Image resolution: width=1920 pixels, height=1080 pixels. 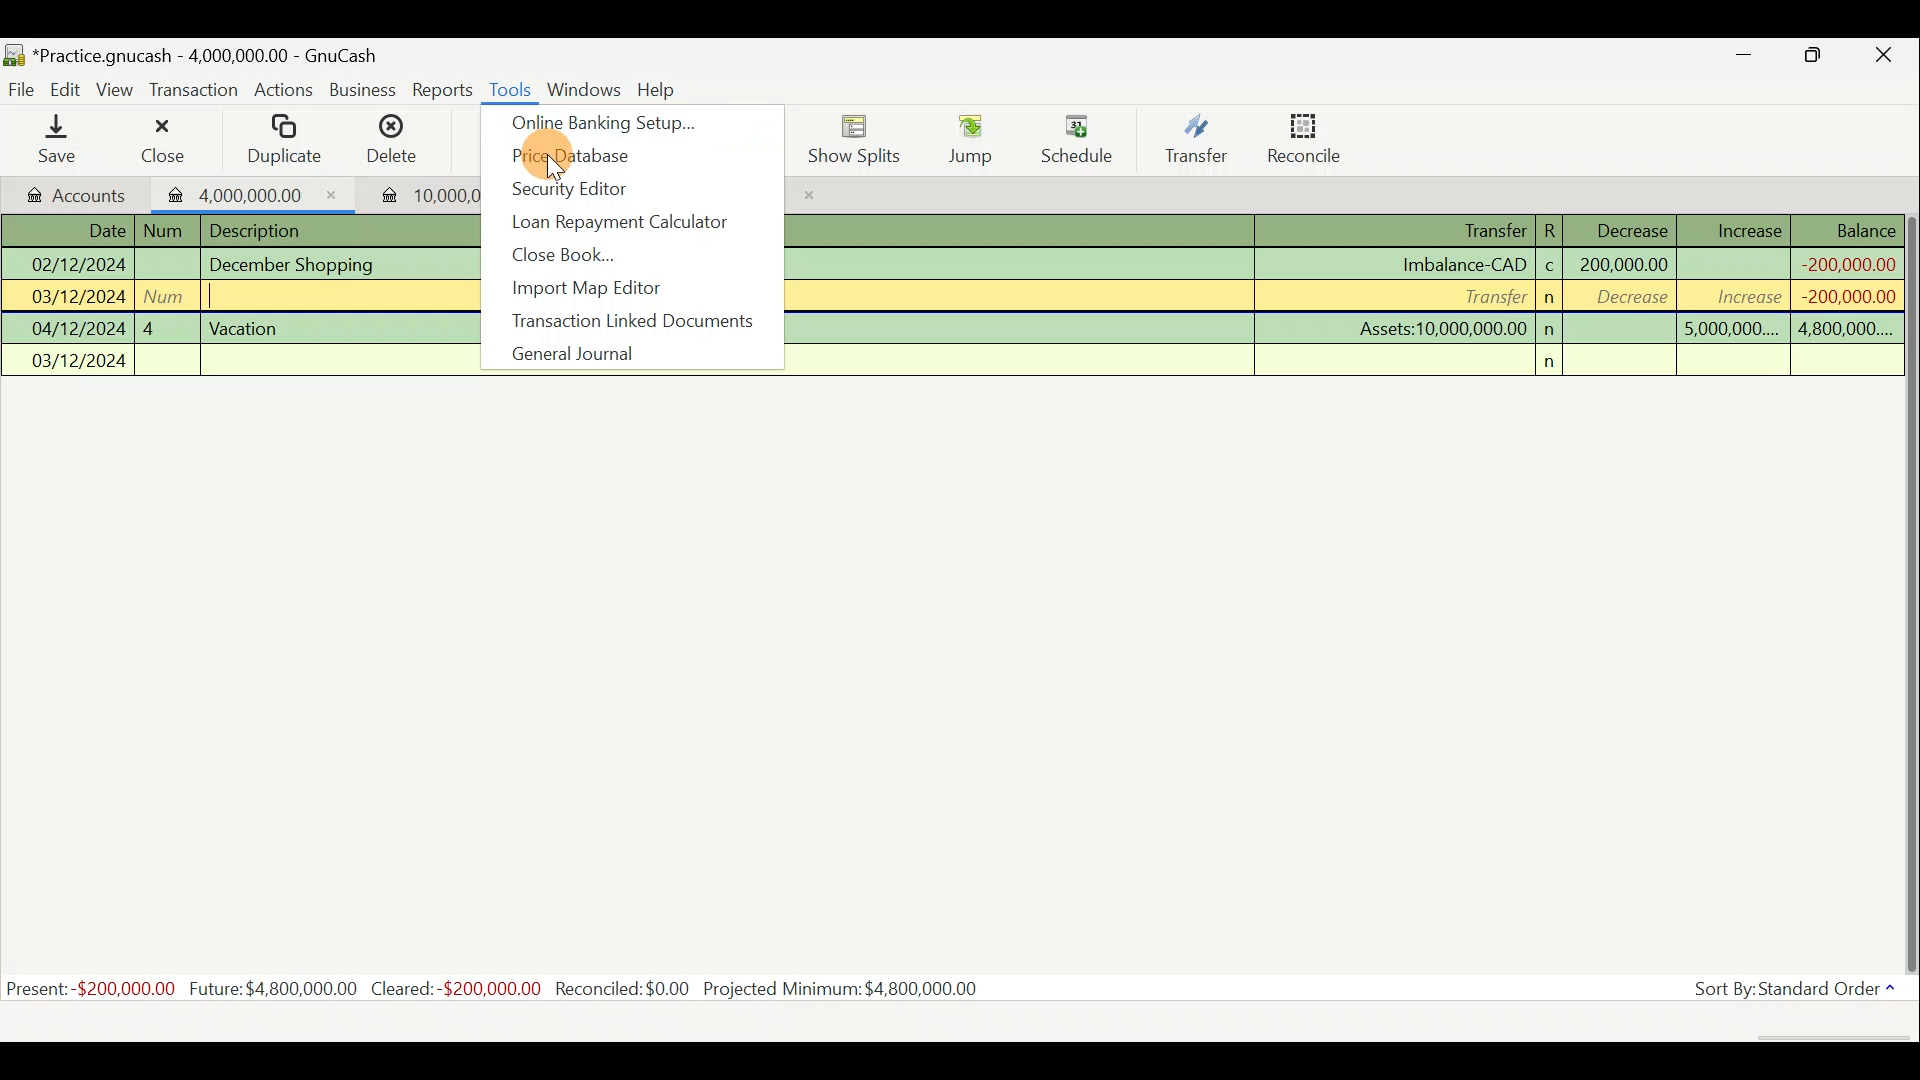 What do you see at coordinates (169, 295) in the screenshot?
I see `num` at bounding box center [169, 295].